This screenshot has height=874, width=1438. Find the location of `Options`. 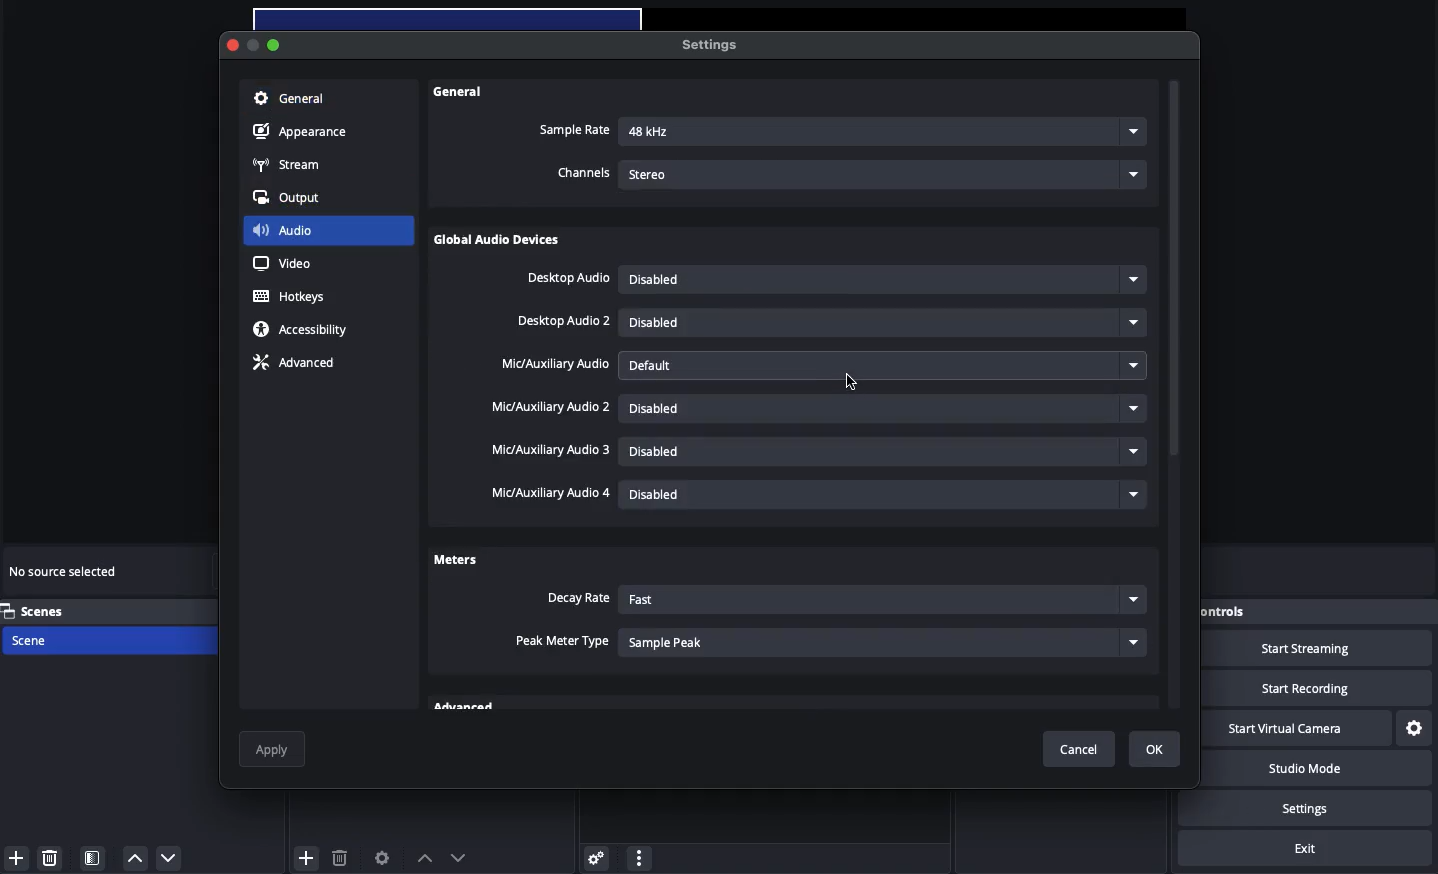

Options is located at coordinates (639, 855).